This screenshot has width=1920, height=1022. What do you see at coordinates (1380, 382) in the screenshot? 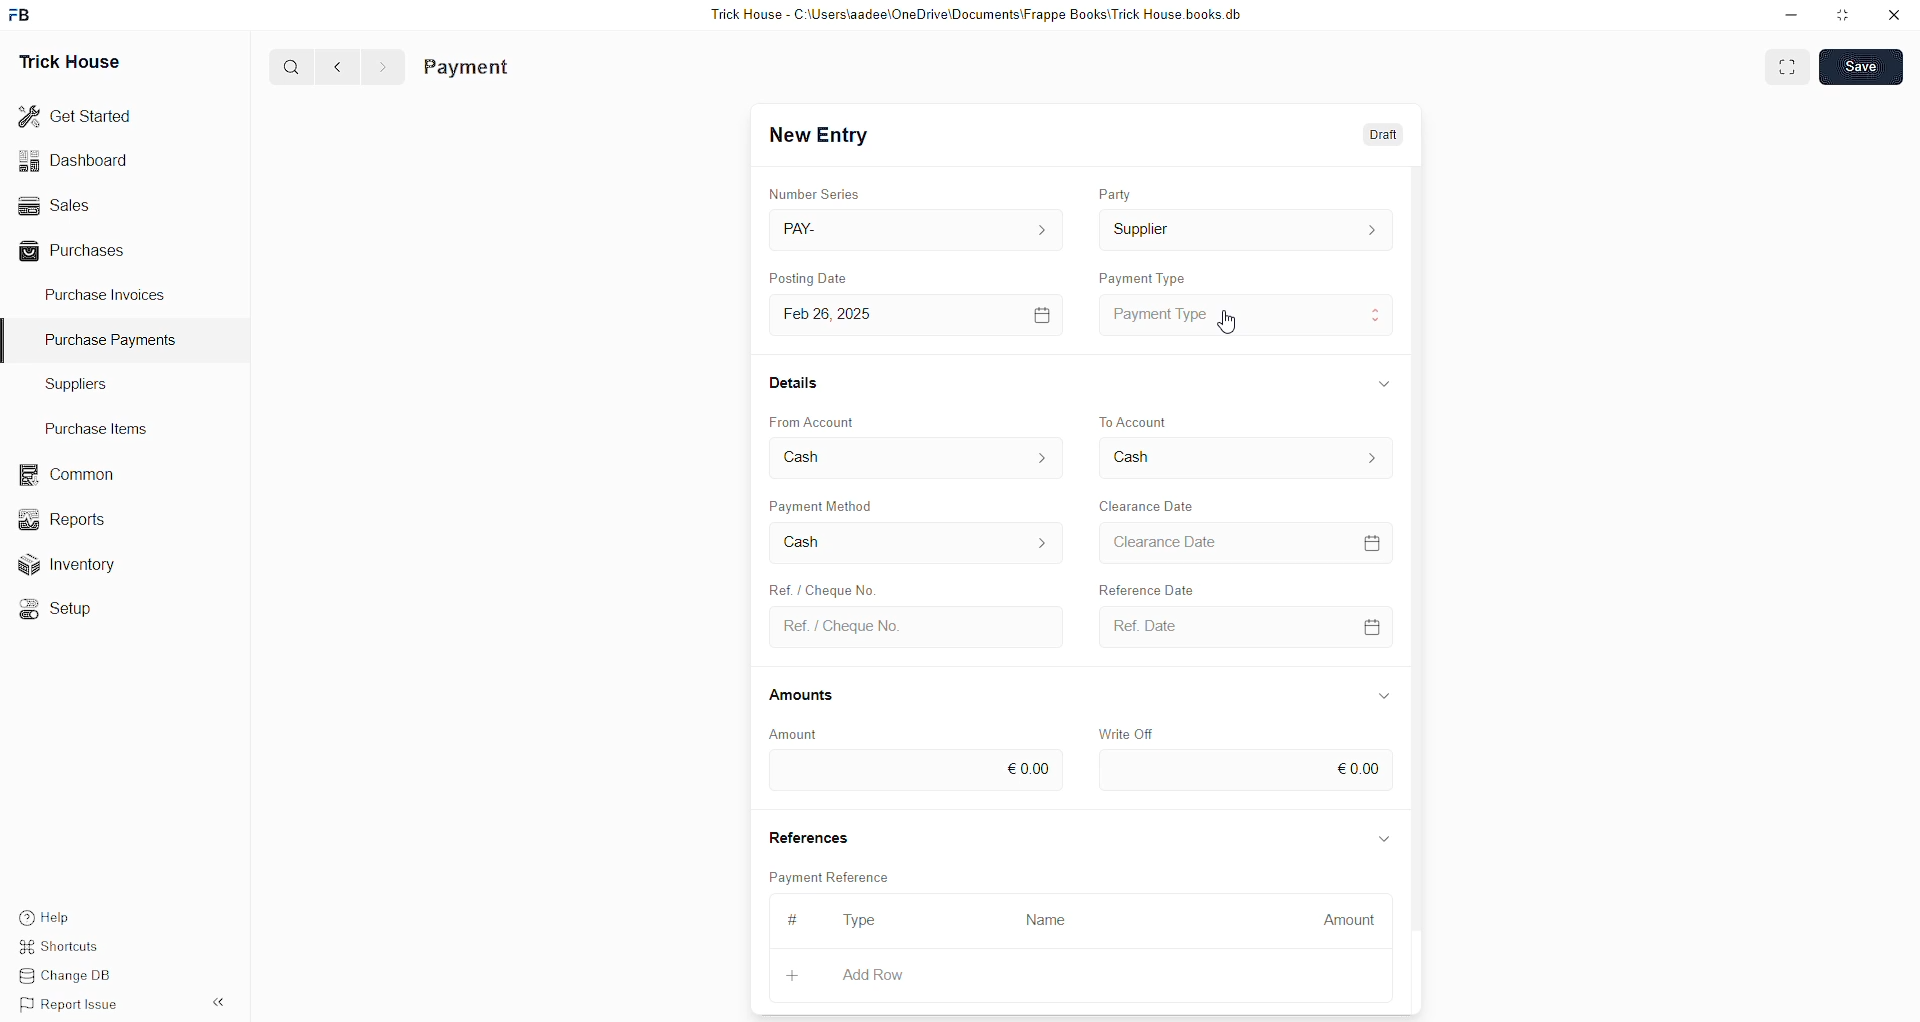
I see `expand` at bounding box center [1380, 382].